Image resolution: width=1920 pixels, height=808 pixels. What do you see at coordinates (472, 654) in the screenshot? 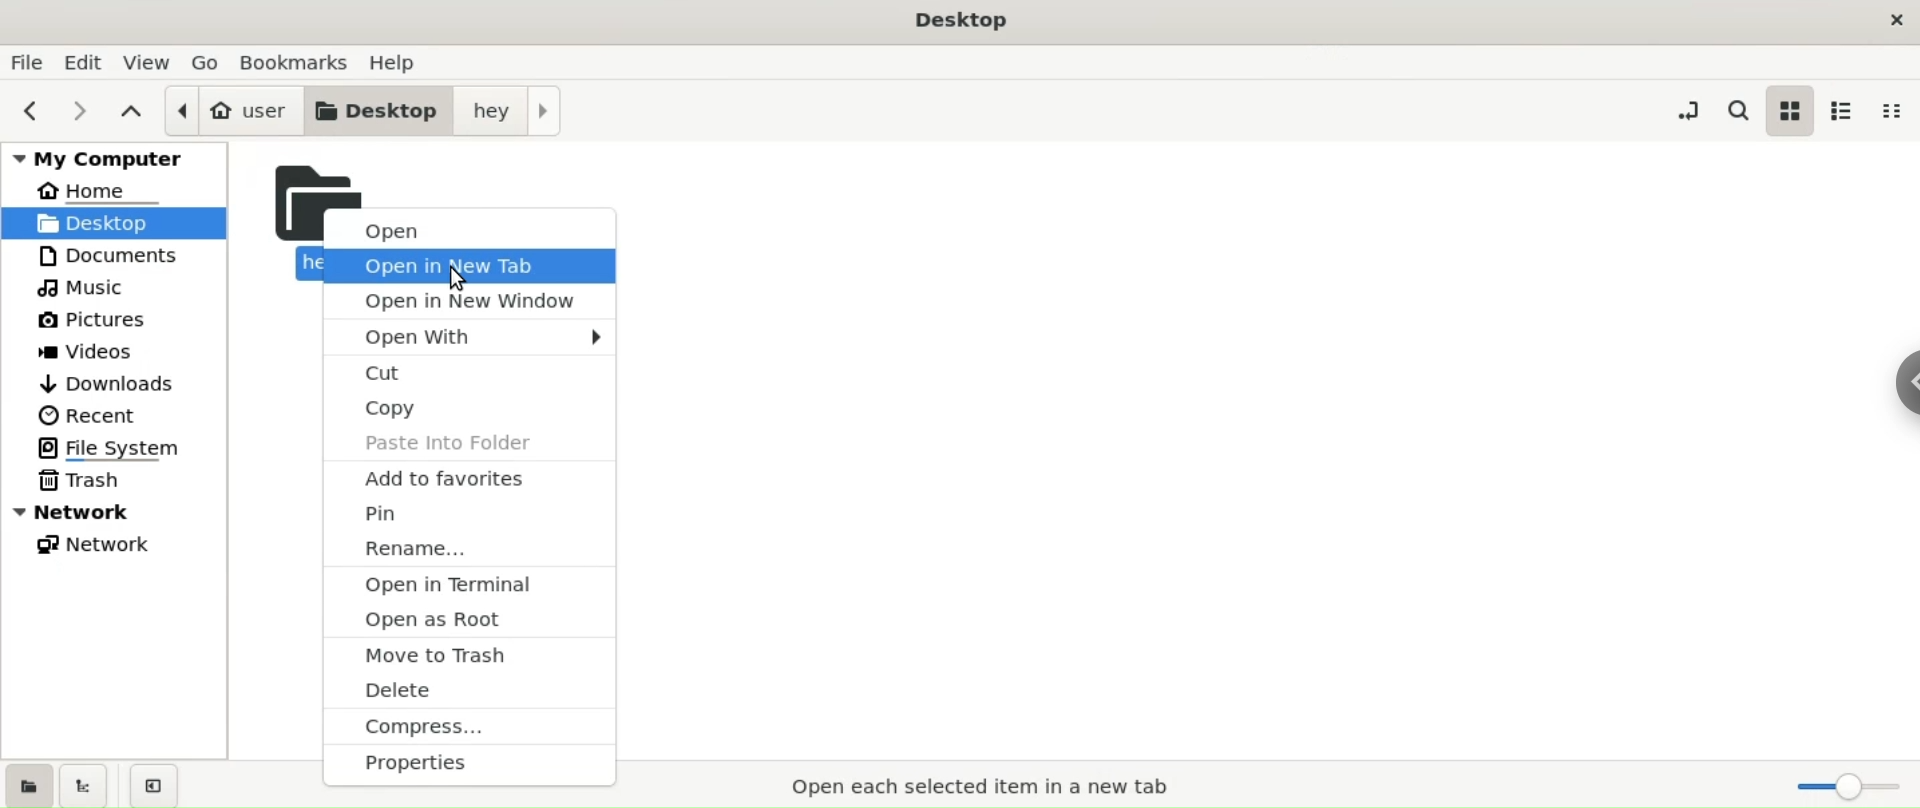
I see `move to trash` at bounding box center [472, 654].